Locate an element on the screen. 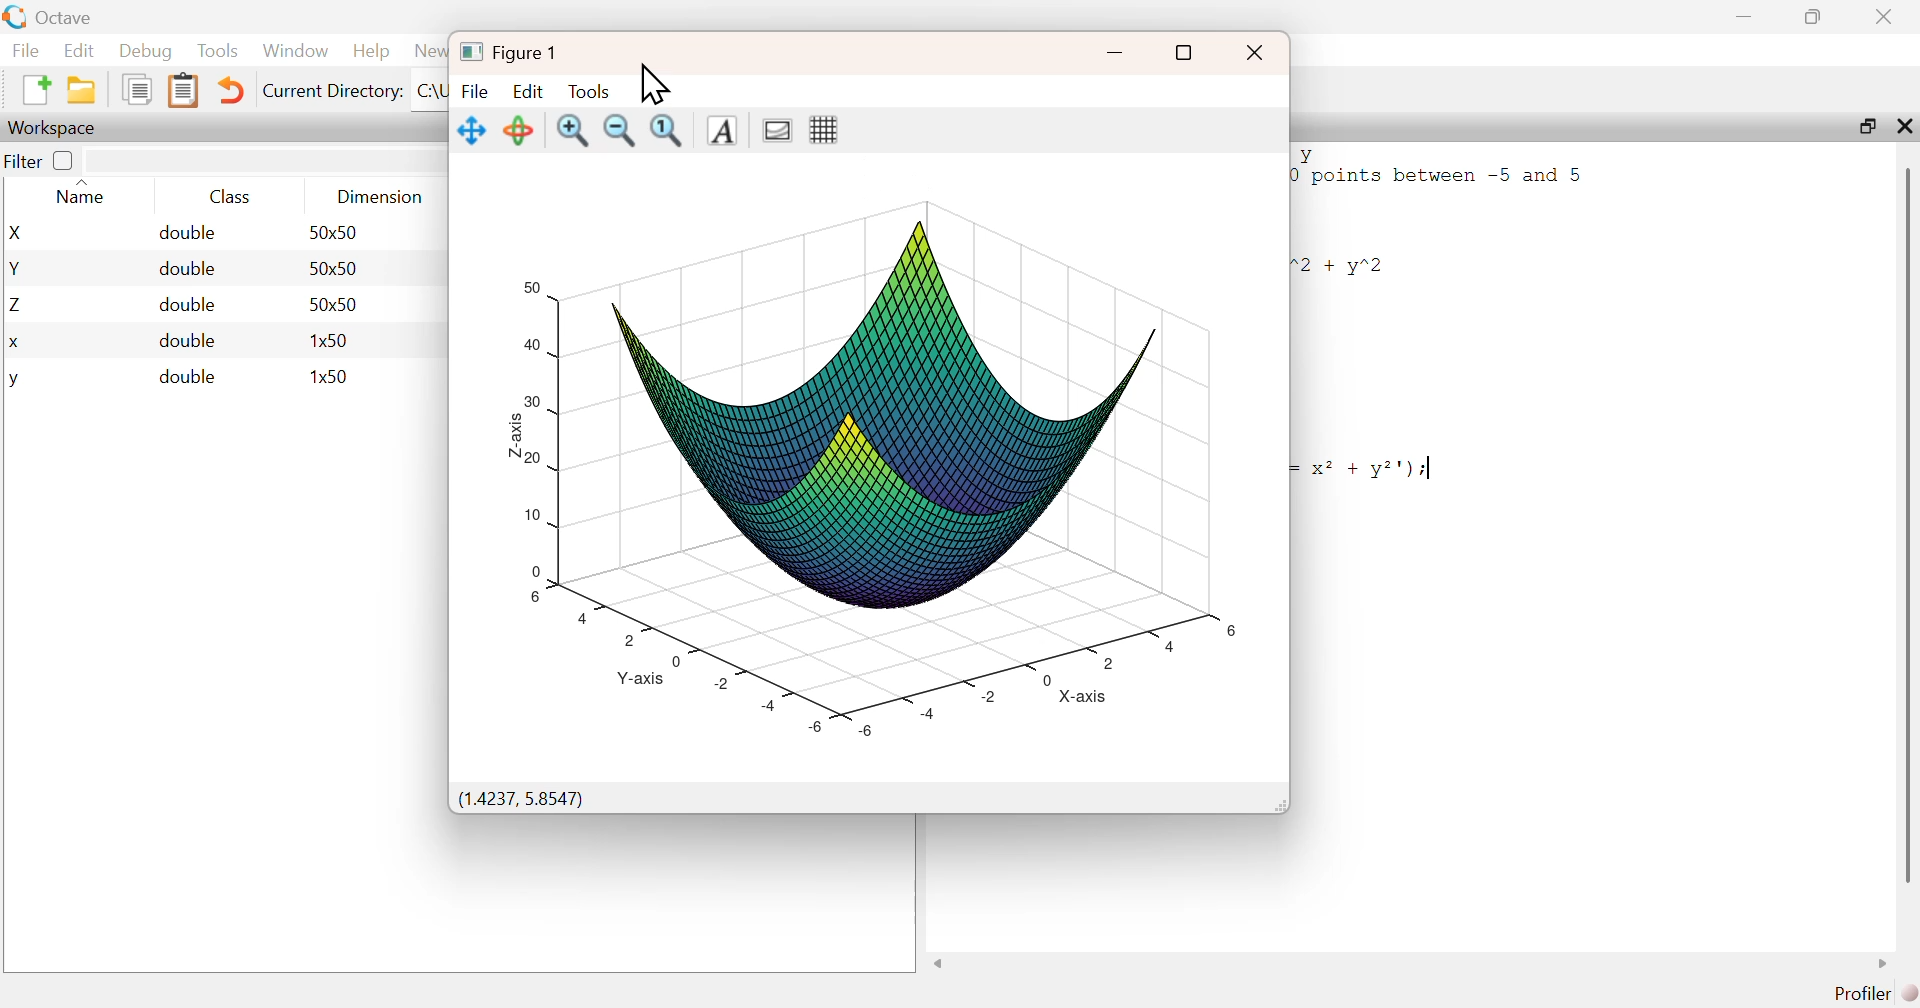 Image resolution: width=1920 pixels, height=1008 pixels. Class is located at coordinates (230, 196).